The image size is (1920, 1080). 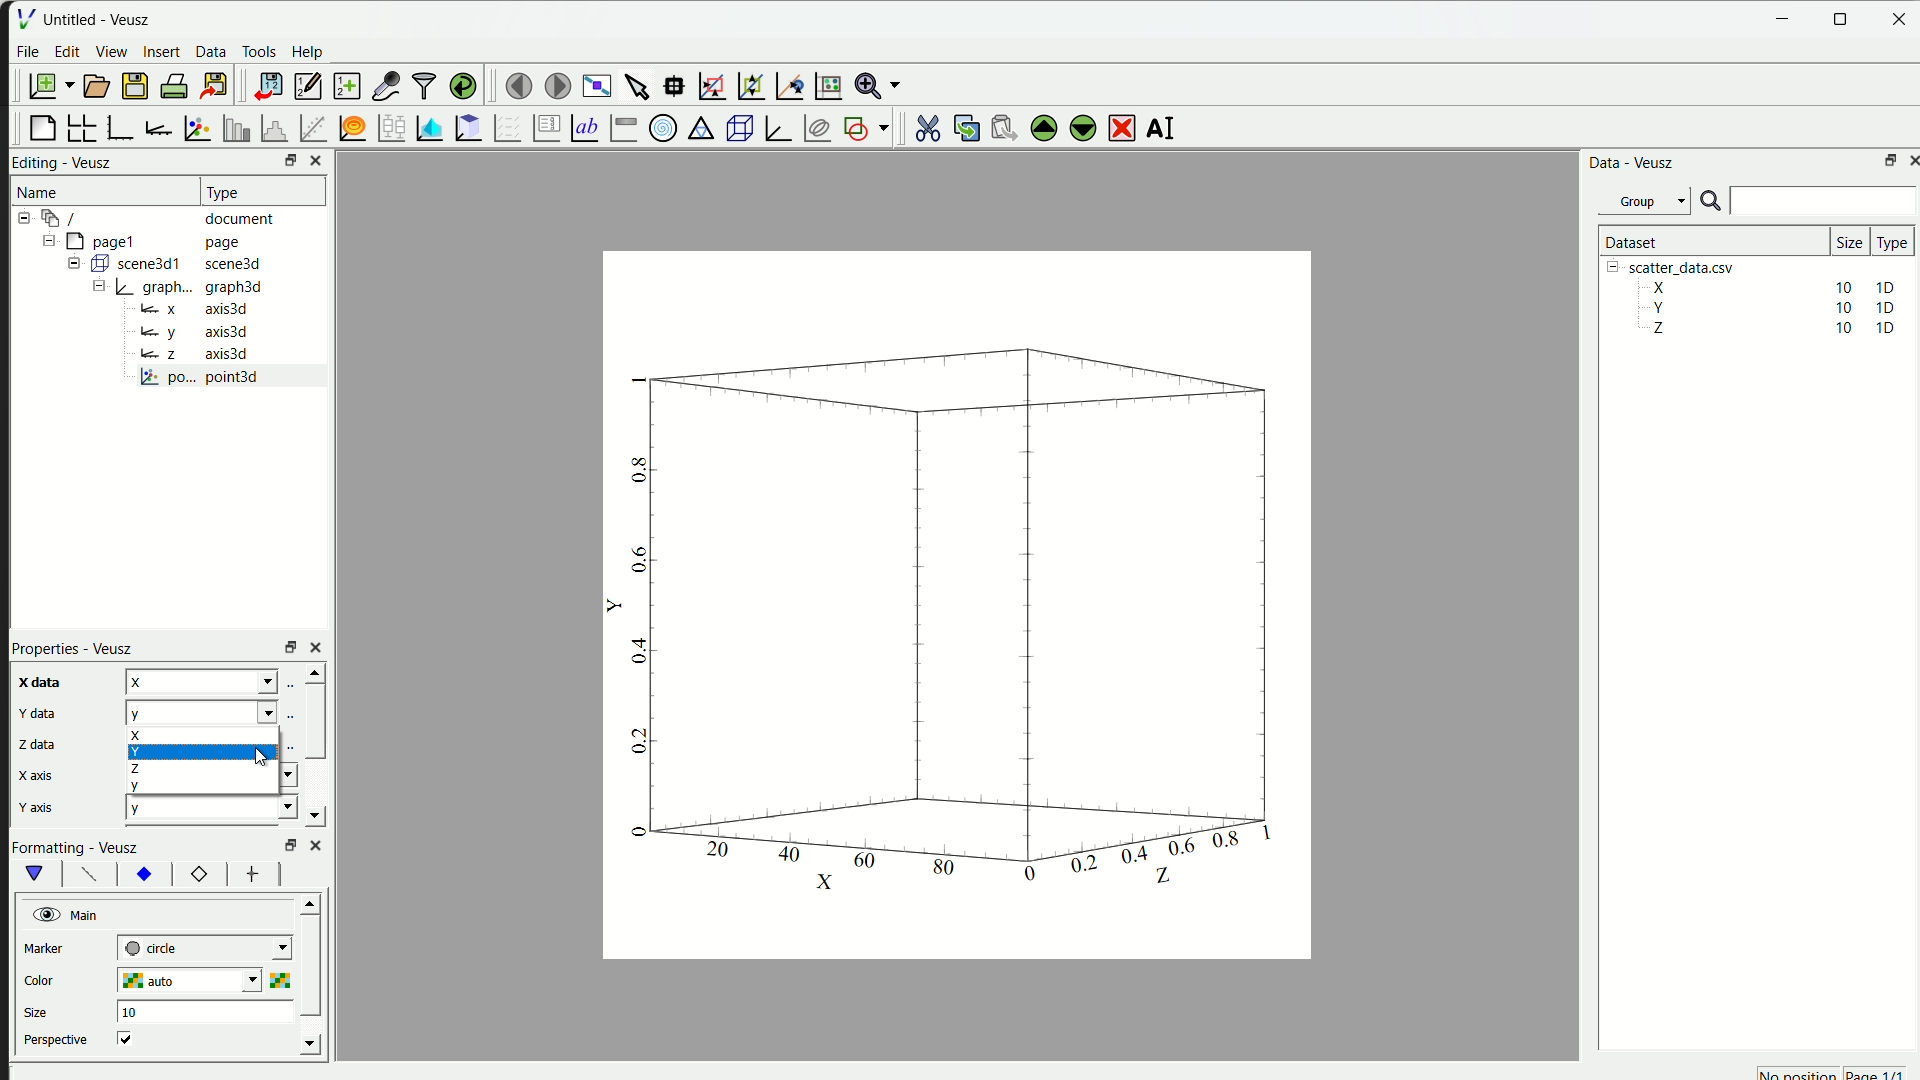 I want to click on save a document, so click(x=132, y=87).